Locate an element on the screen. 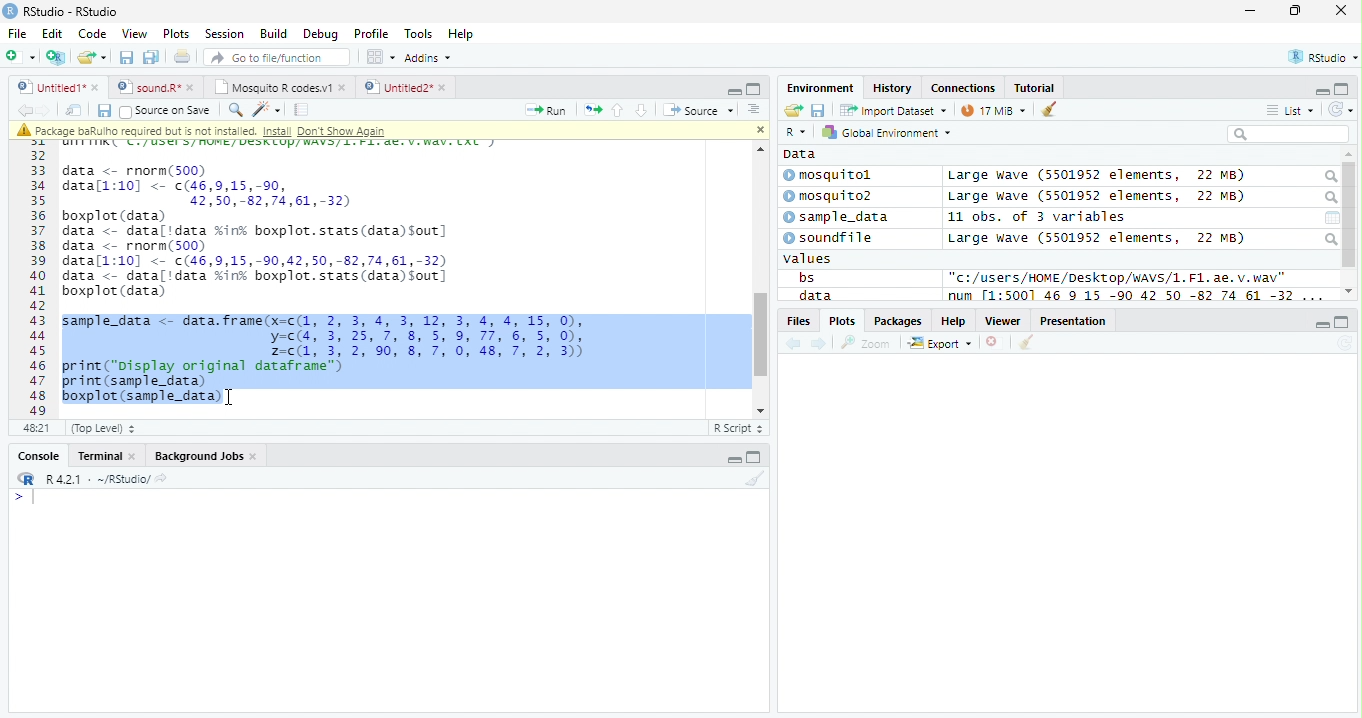  Source is located at coordinates (700, 109).